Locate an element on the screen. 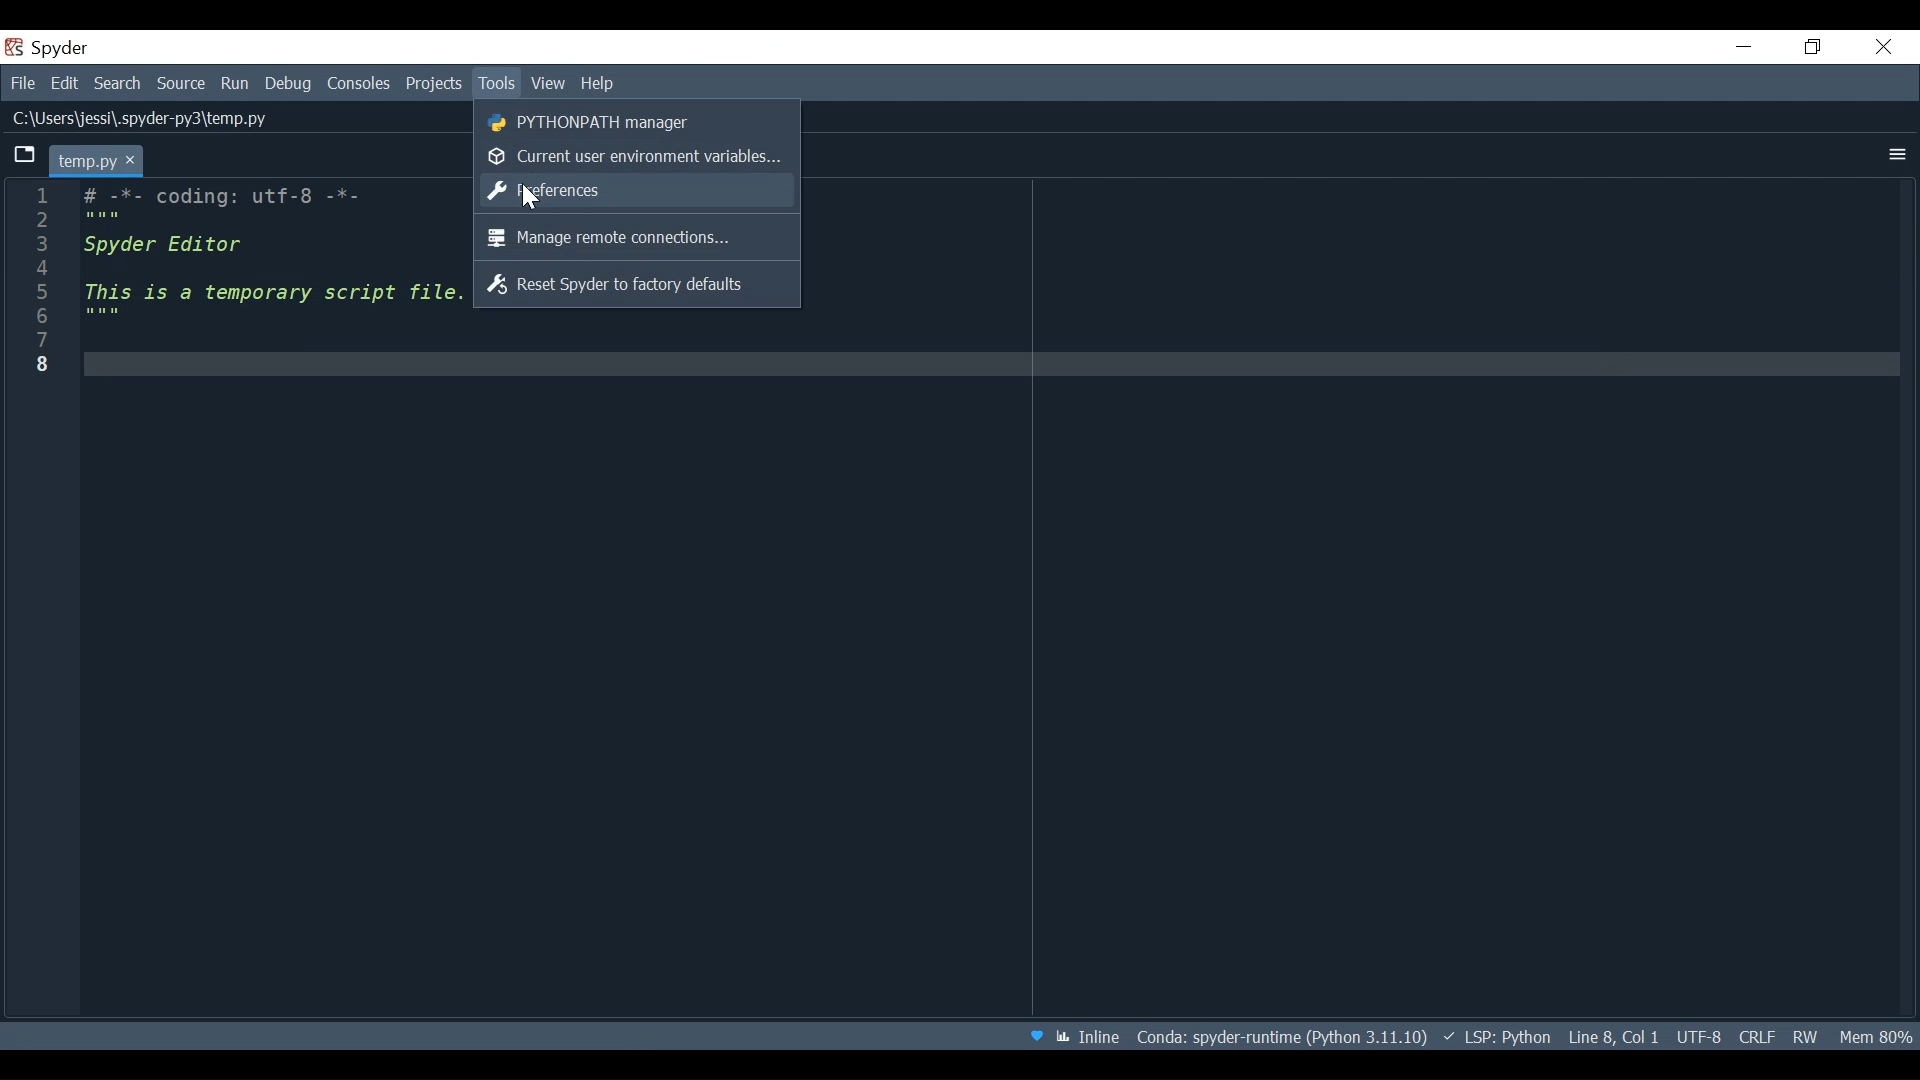 The width and height of the screenshot is (1920, 1080). Help Spyder is located at coordinates (1035, 1038).